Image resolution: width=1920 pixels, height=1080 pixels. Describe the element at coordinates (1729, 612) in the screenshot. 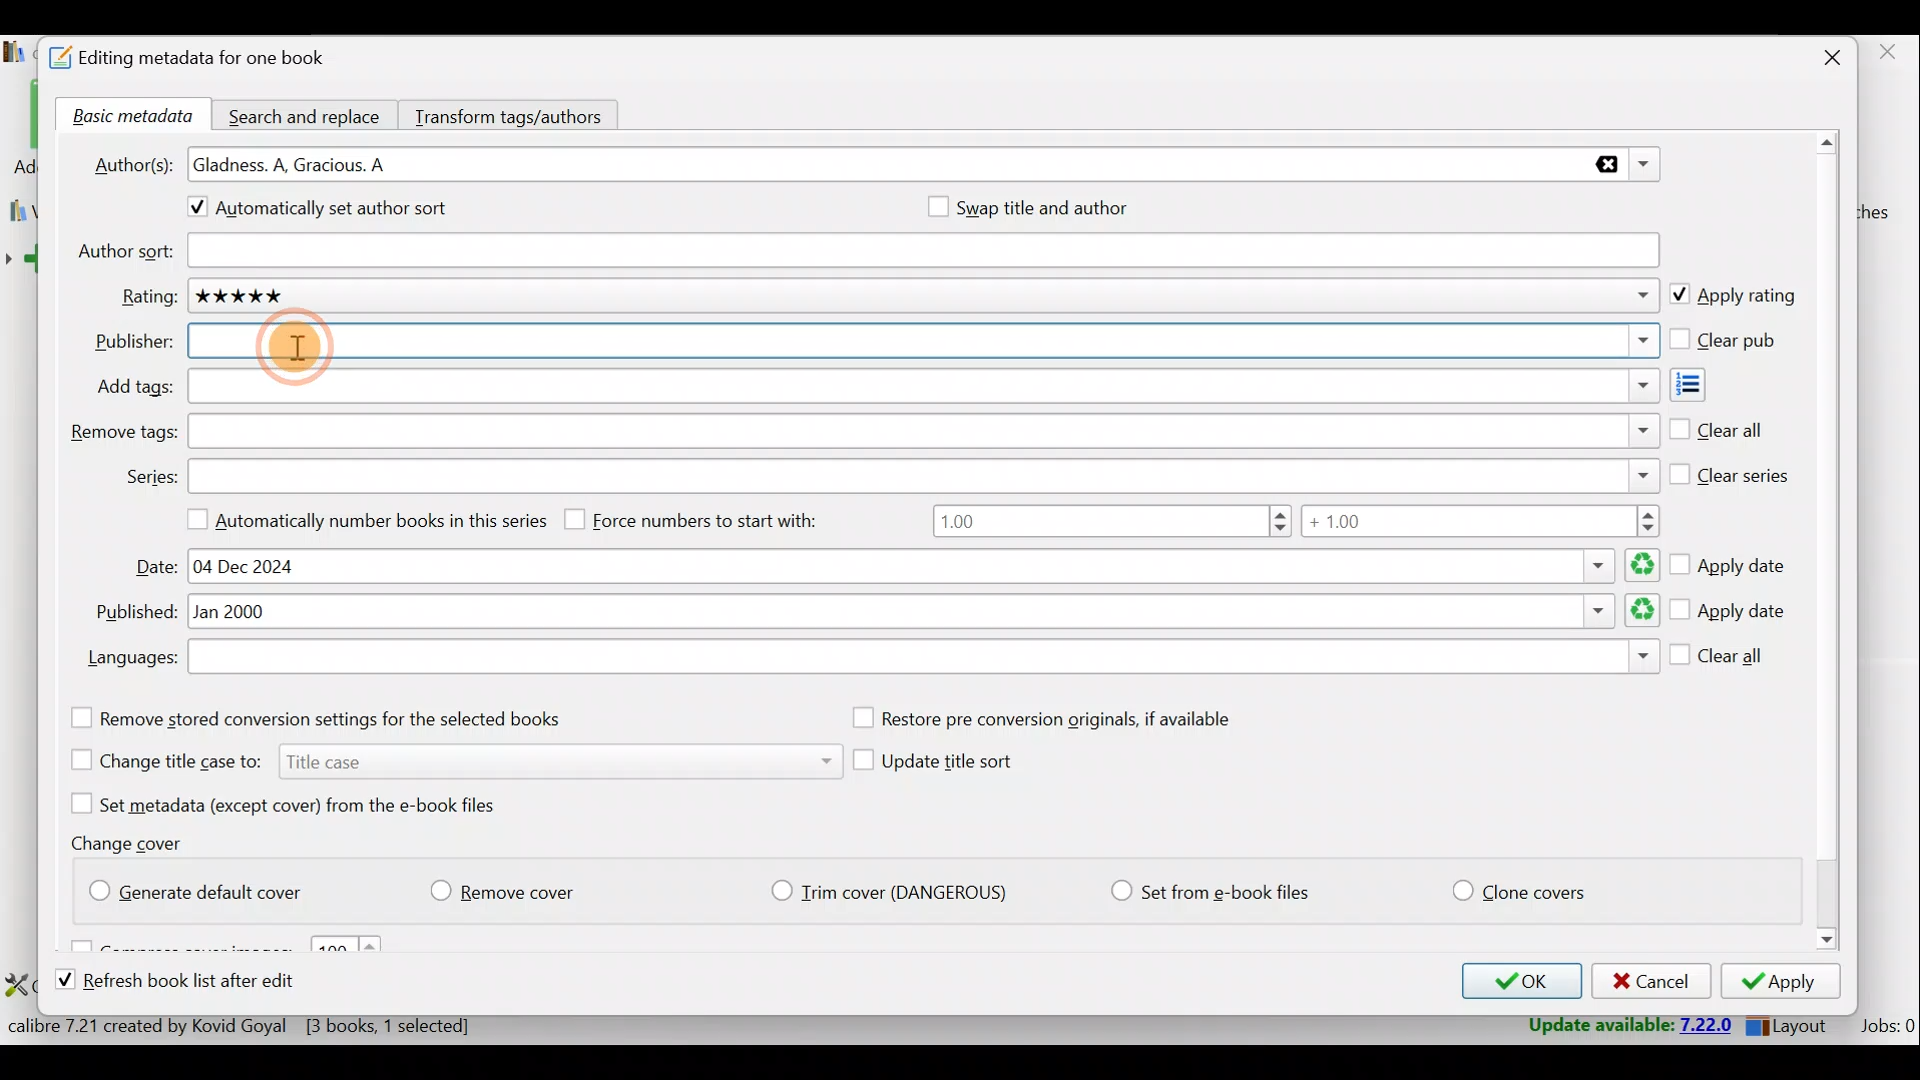

I see `Apply date` at that location.